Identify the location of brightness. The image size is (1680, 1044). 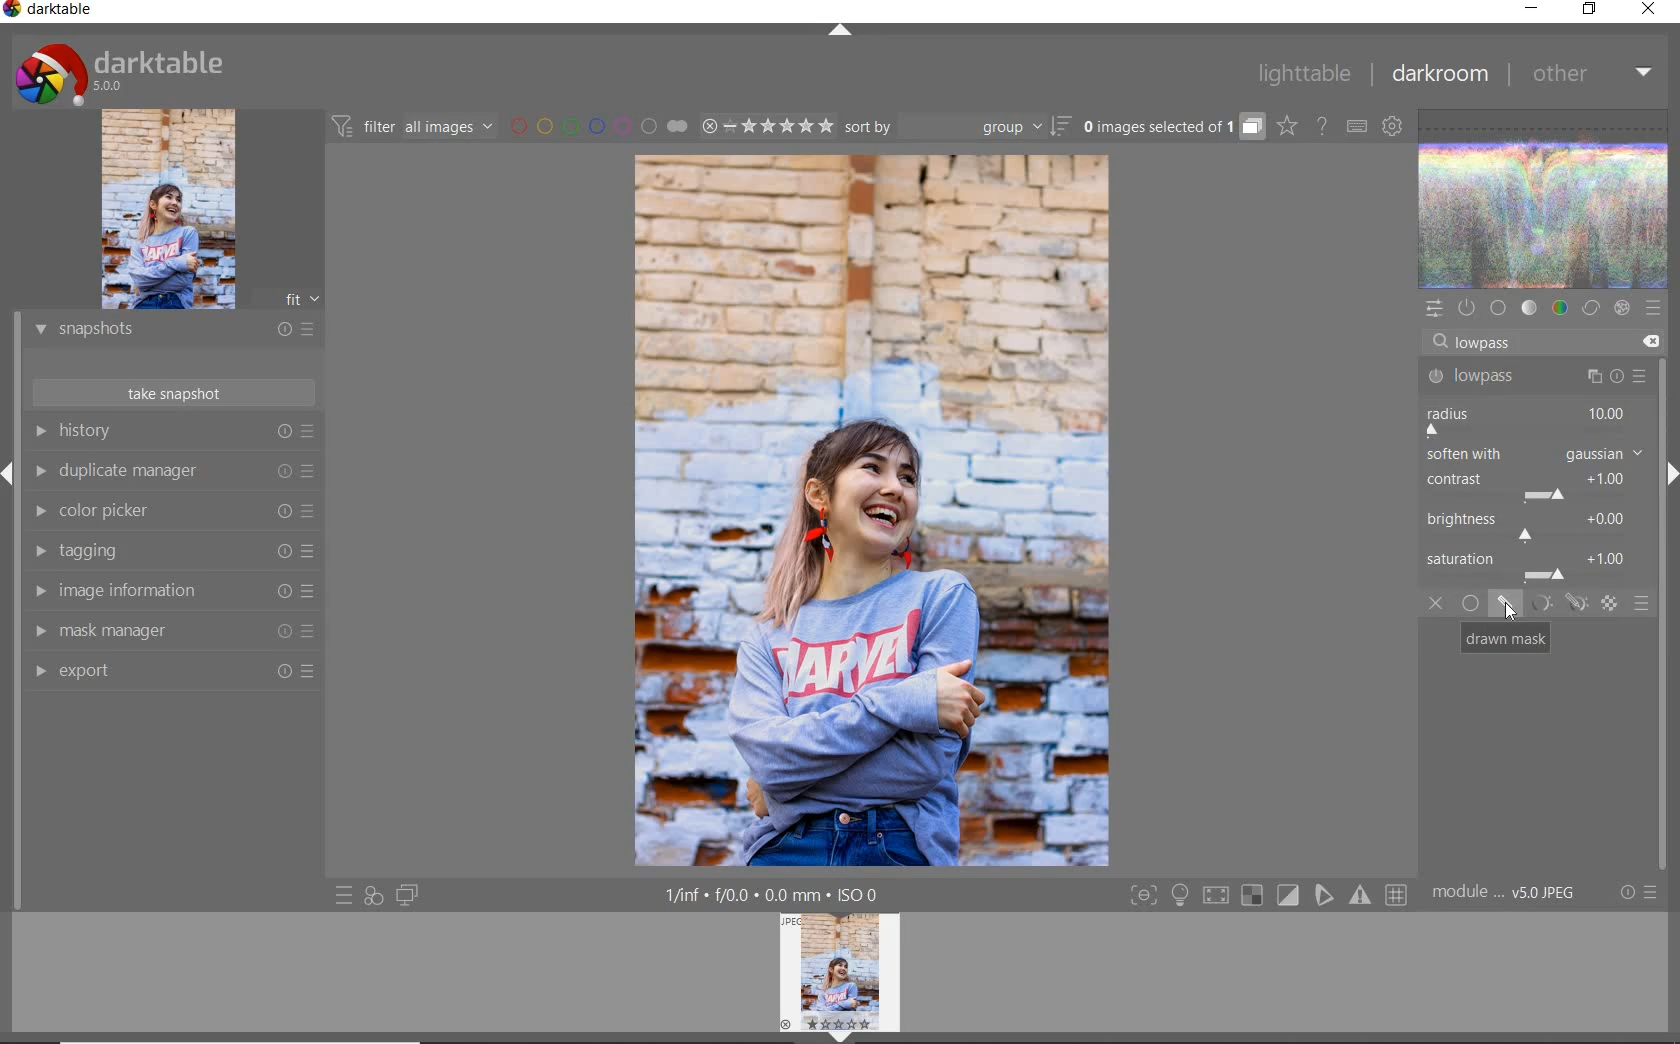
(1533, 524).